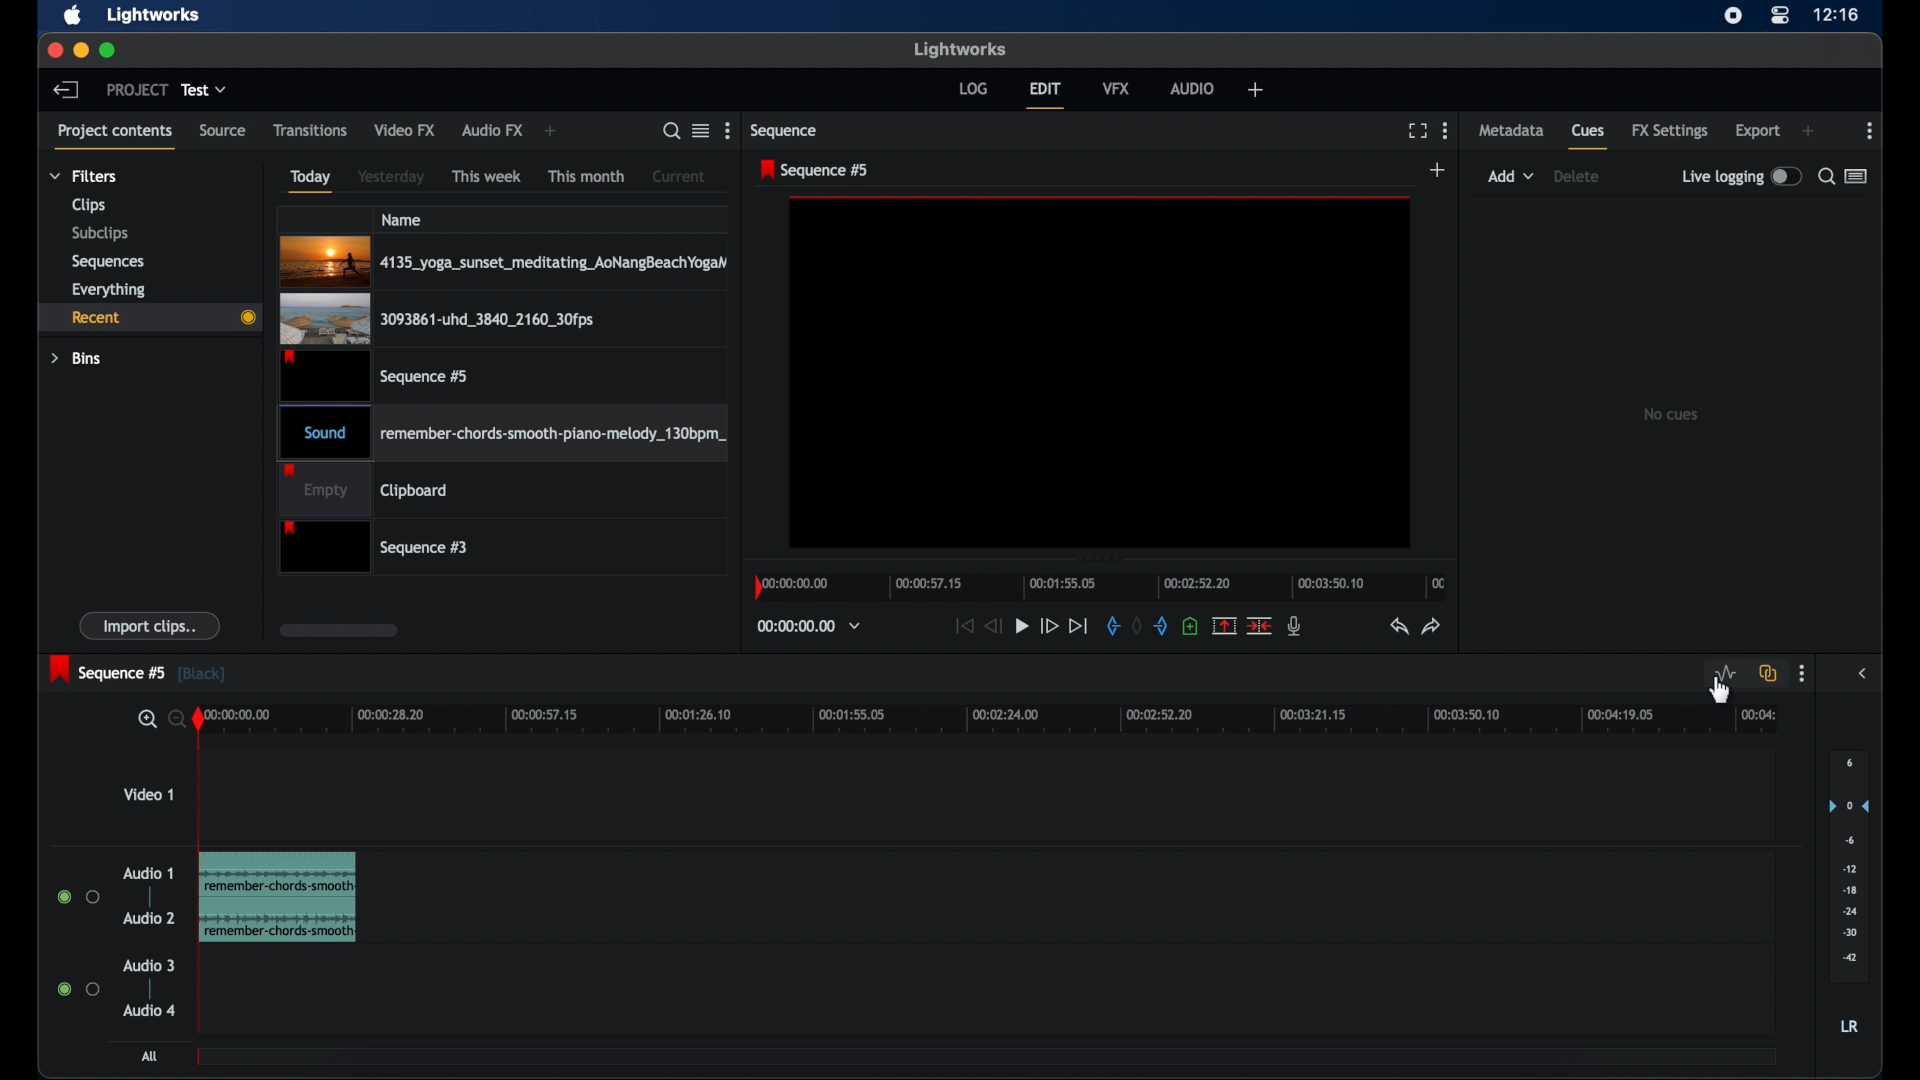 The height and width of the screenshot is (1080, 1920). I want to click on all, so click(151, 1056).